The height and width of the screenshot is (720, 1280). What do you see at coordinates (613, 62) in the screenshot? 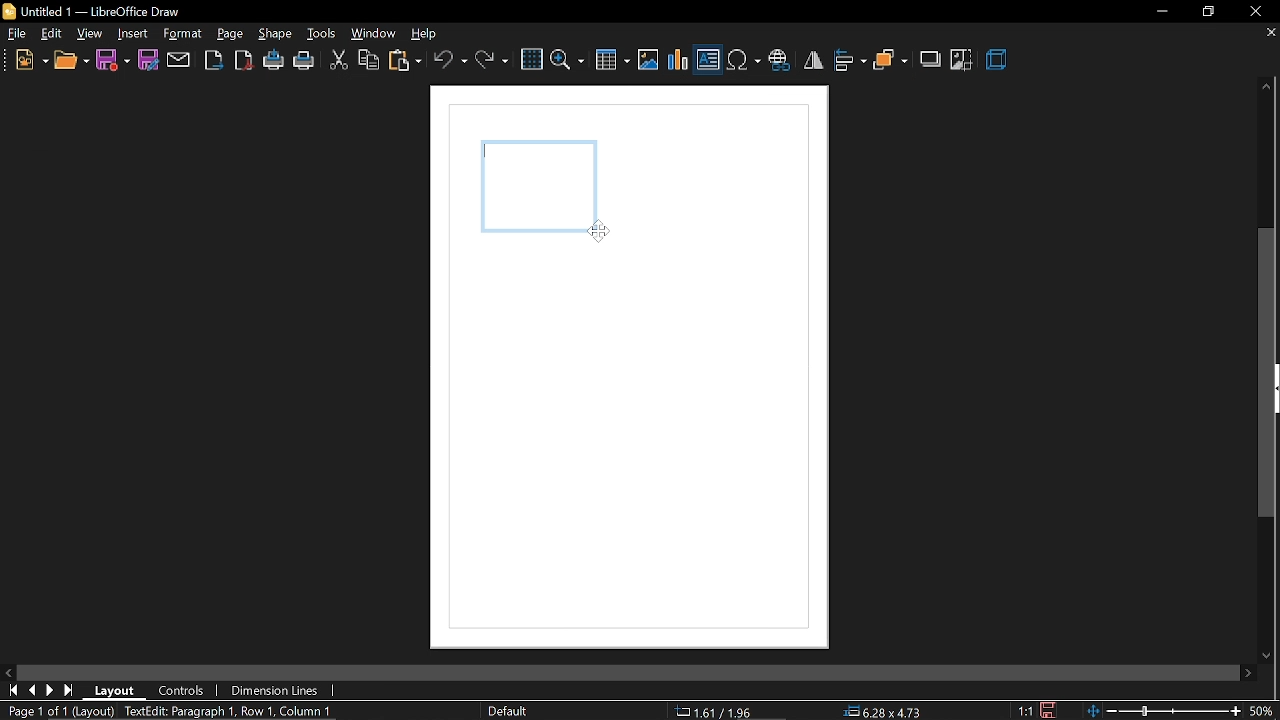
I see `insert table` at bounding box center [613, 62].